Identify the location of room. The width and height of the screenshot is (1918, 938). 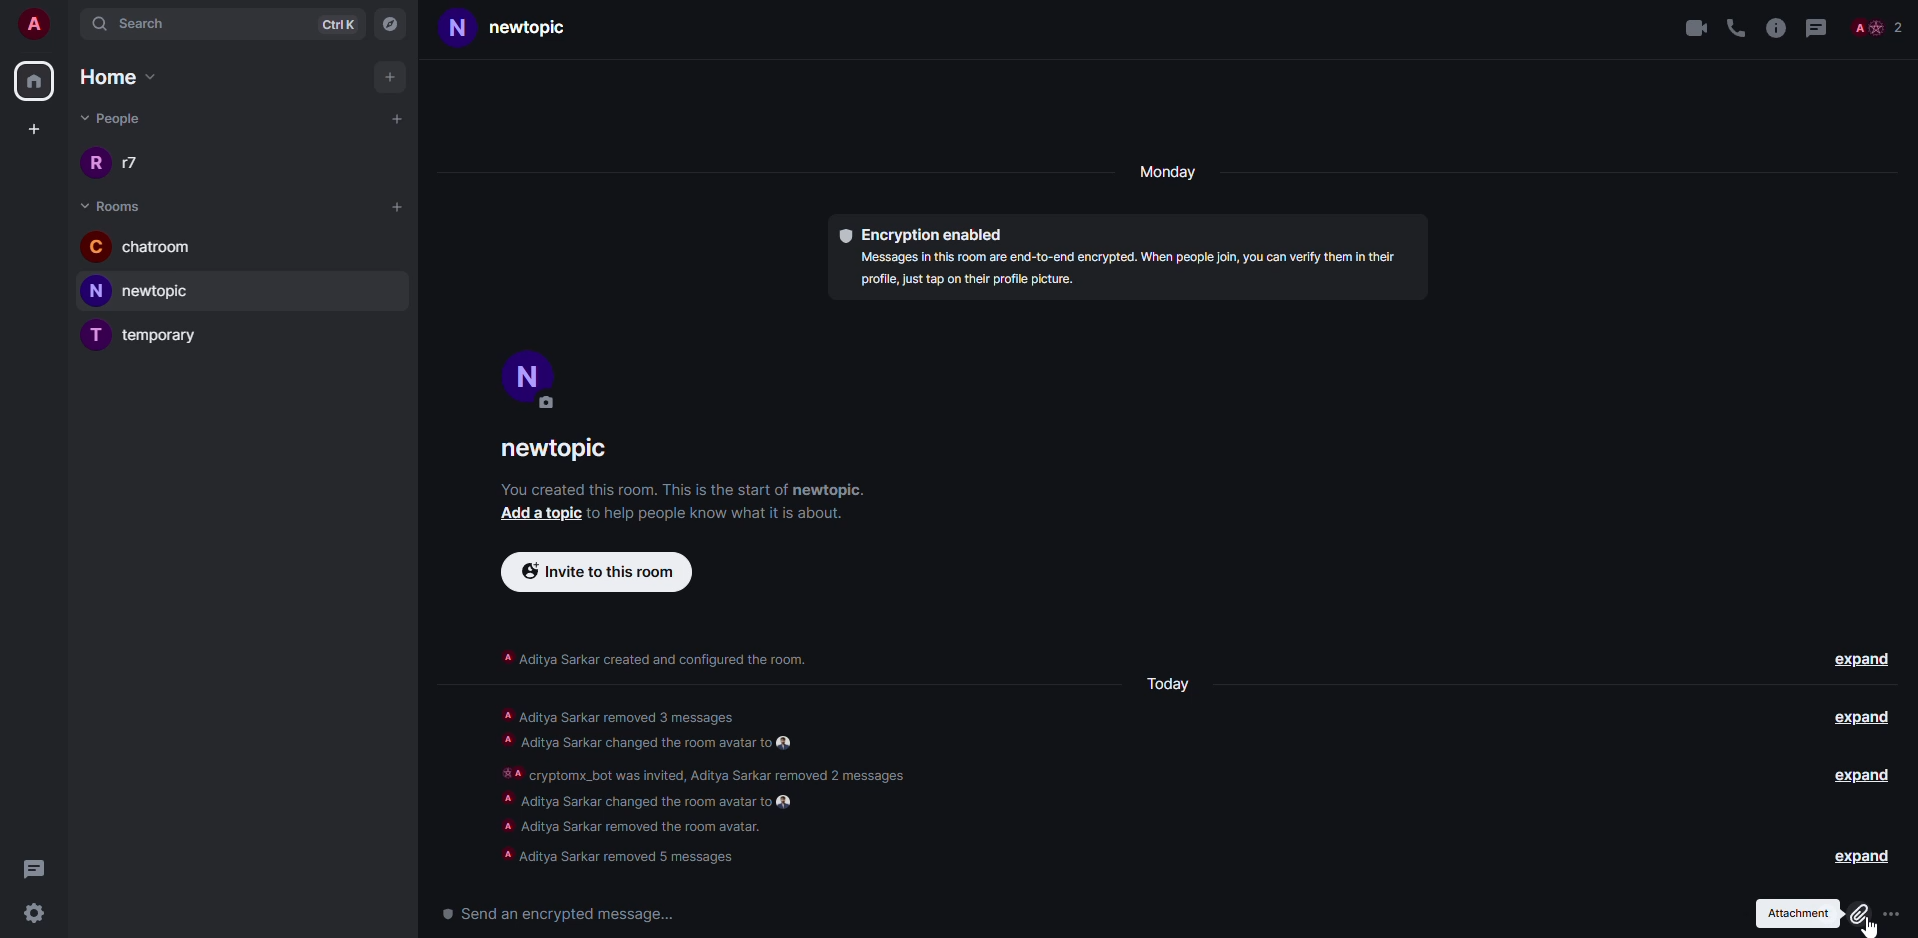
(117, 207).